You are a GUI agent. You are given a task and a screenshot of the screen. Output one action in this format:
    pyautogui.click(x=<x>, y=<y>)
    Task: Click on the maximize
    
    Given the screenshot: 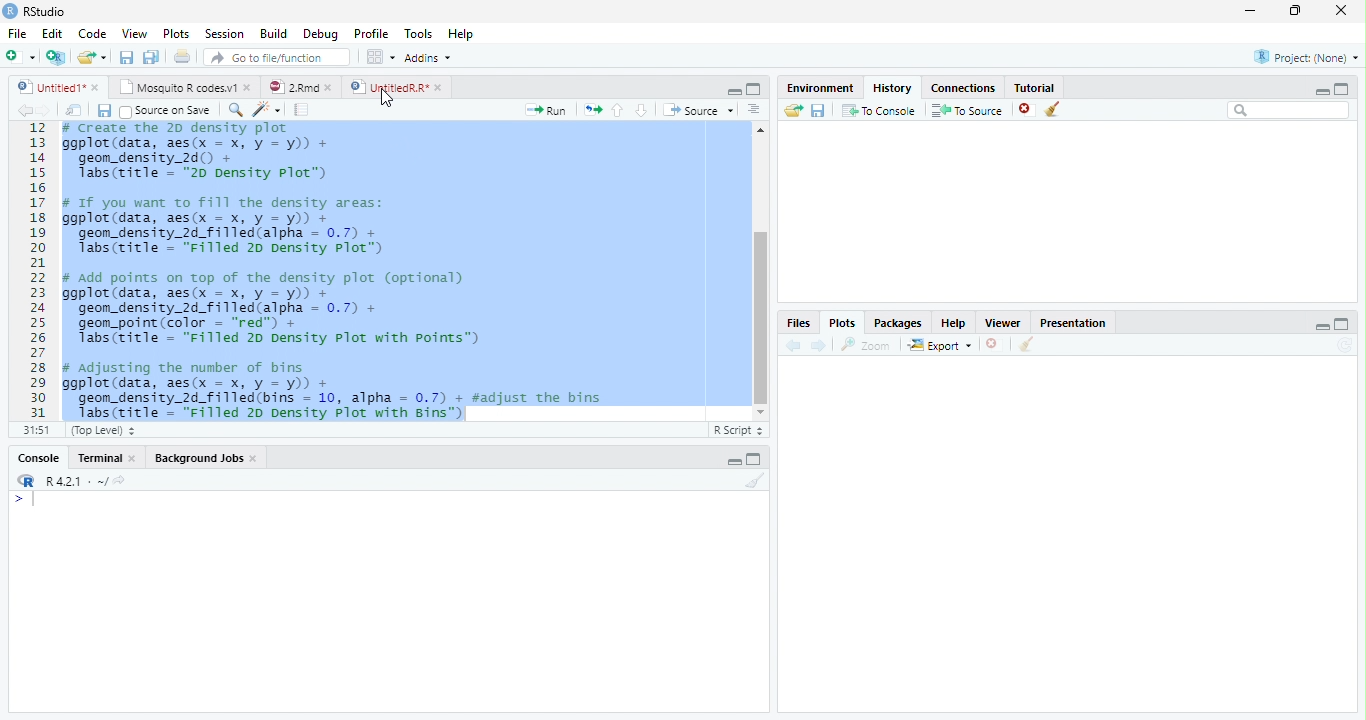 What is the action you would take?
    pyautogui.click(x=1297, y=10)
    